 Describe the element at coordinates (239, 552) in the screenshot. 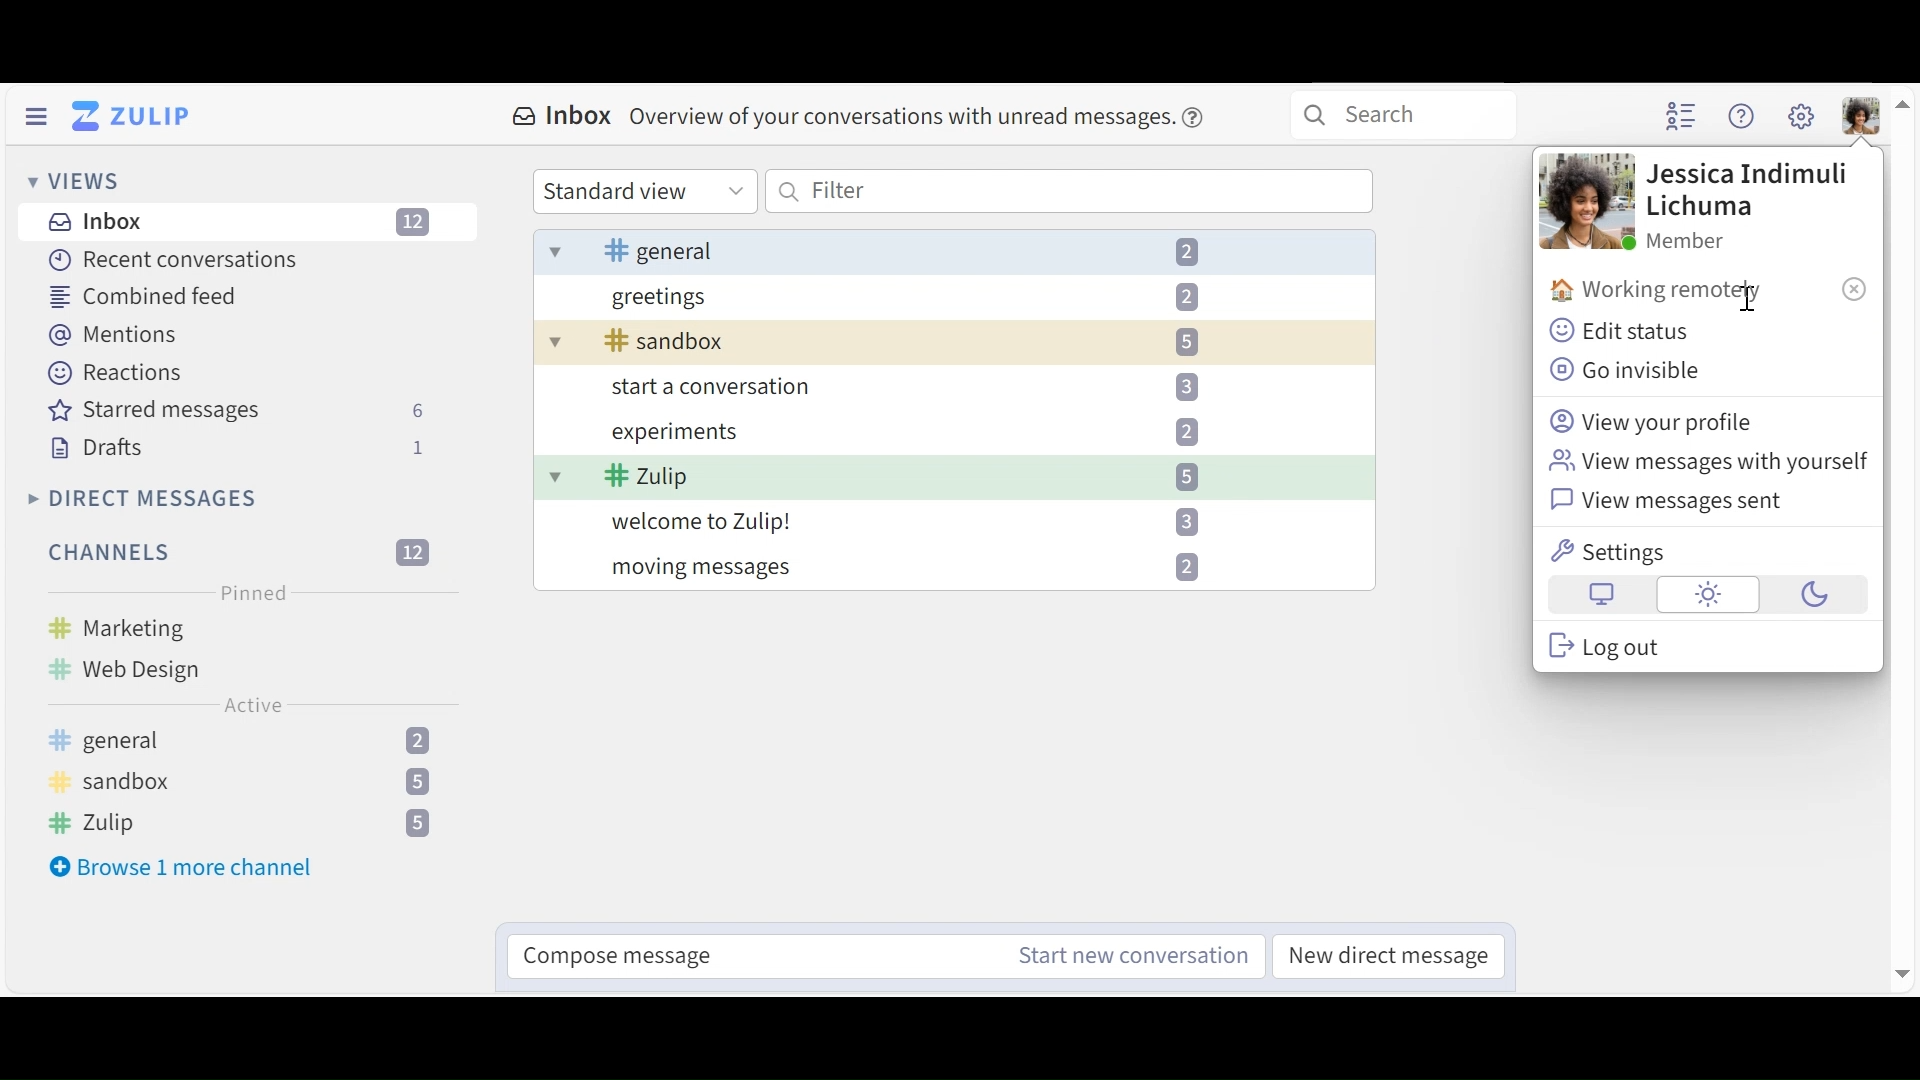

I see `Channels` at that location.